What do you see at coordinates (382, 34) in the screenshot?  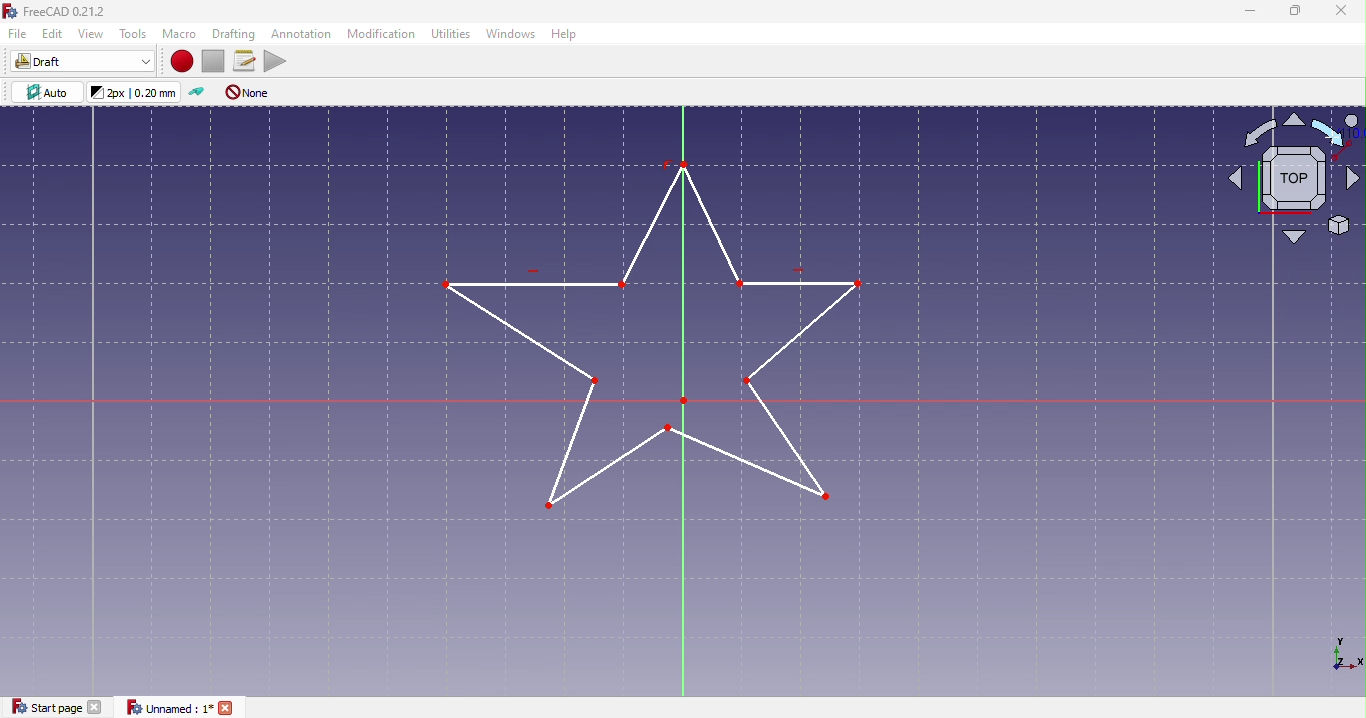 I see `Modification` at bounding box center [382, 34].